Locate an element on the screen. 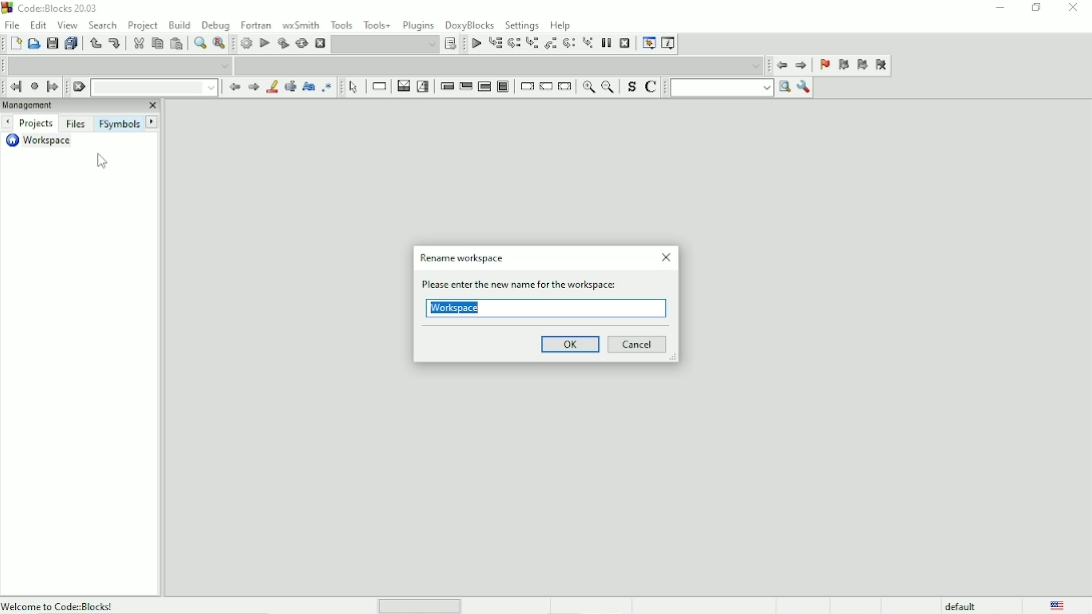 The image size is (1092, 614). View is located at coordinates (68, 25).